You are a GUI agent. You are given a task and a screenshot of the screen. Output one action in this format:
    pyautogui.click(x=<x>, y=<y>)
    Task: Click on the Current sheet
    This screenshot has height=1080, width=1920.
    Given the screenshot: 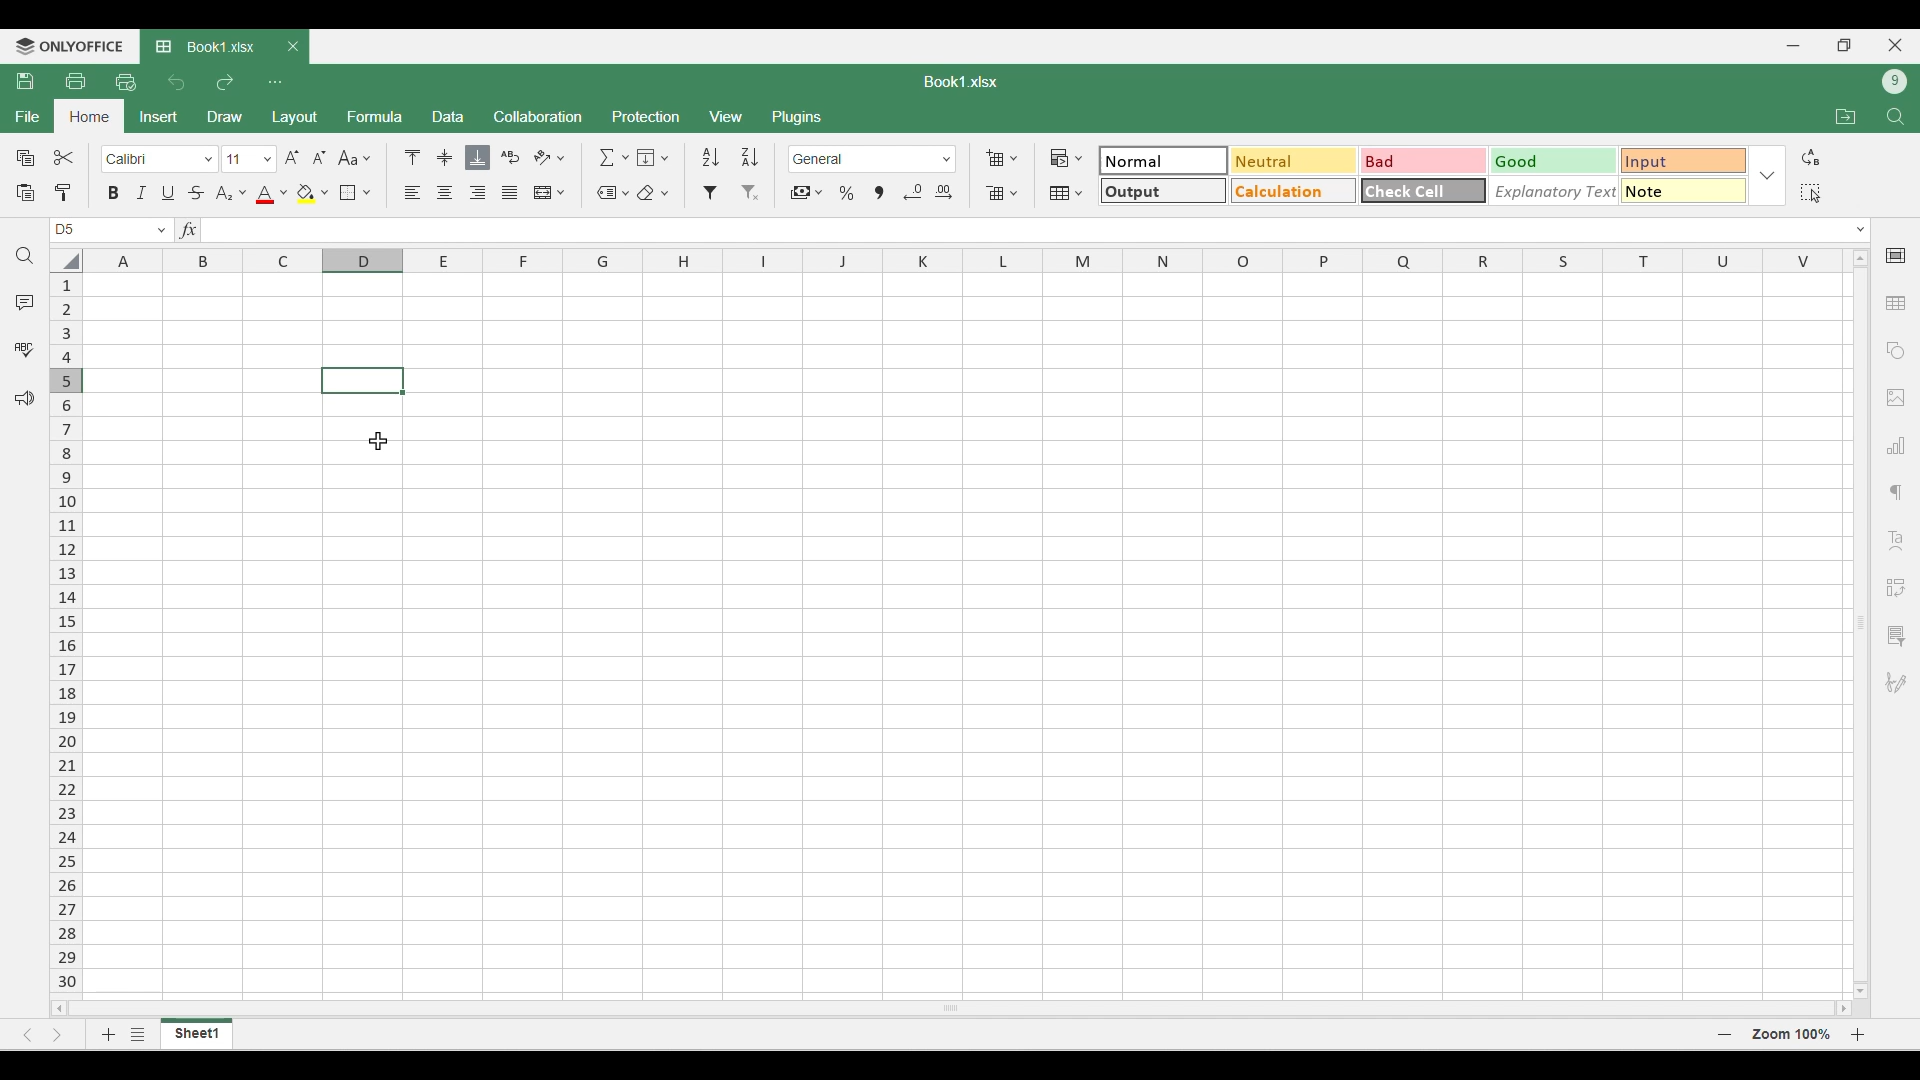 What is the action you would take?
    pyautogui.click(x=211, y=47)
    